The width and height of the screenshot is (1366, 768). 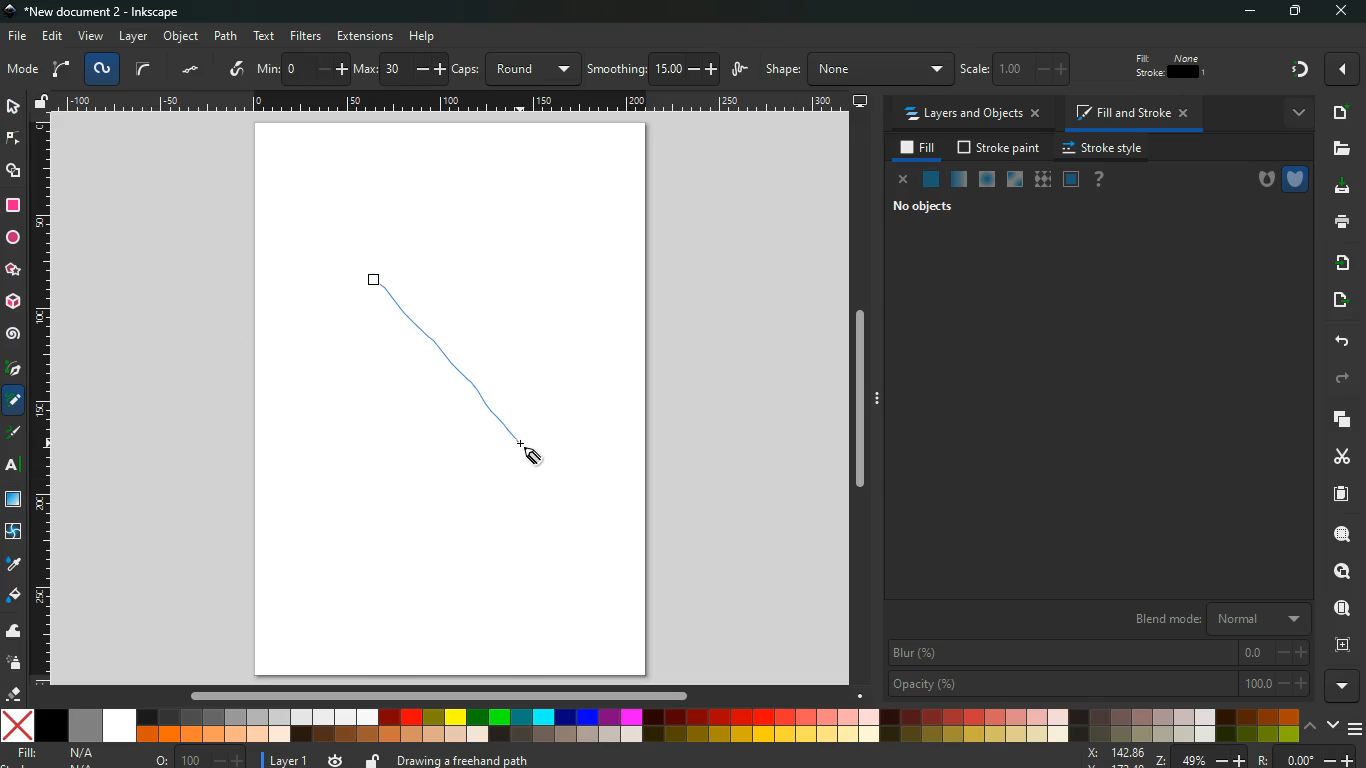 I want to click on twist, so click(x=14, y=533).